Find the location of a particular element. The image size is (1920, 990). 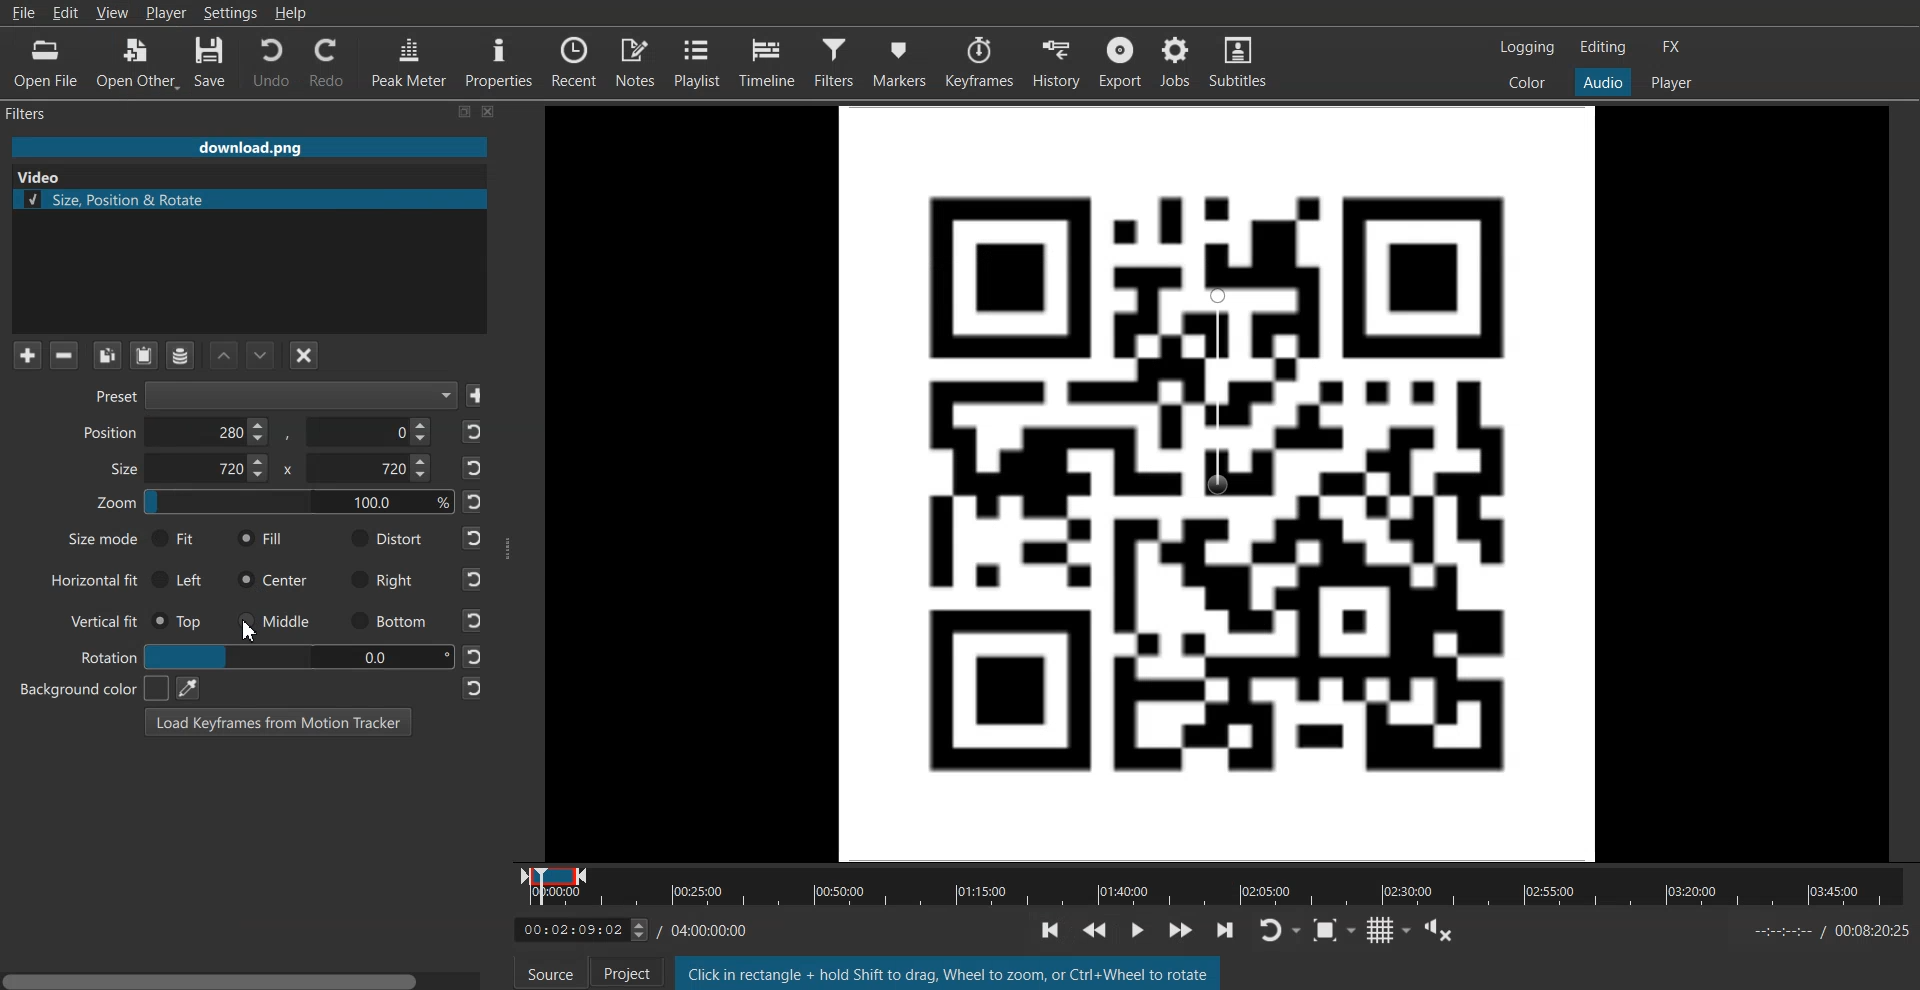

Bottom is located at coordinates (387, 622).